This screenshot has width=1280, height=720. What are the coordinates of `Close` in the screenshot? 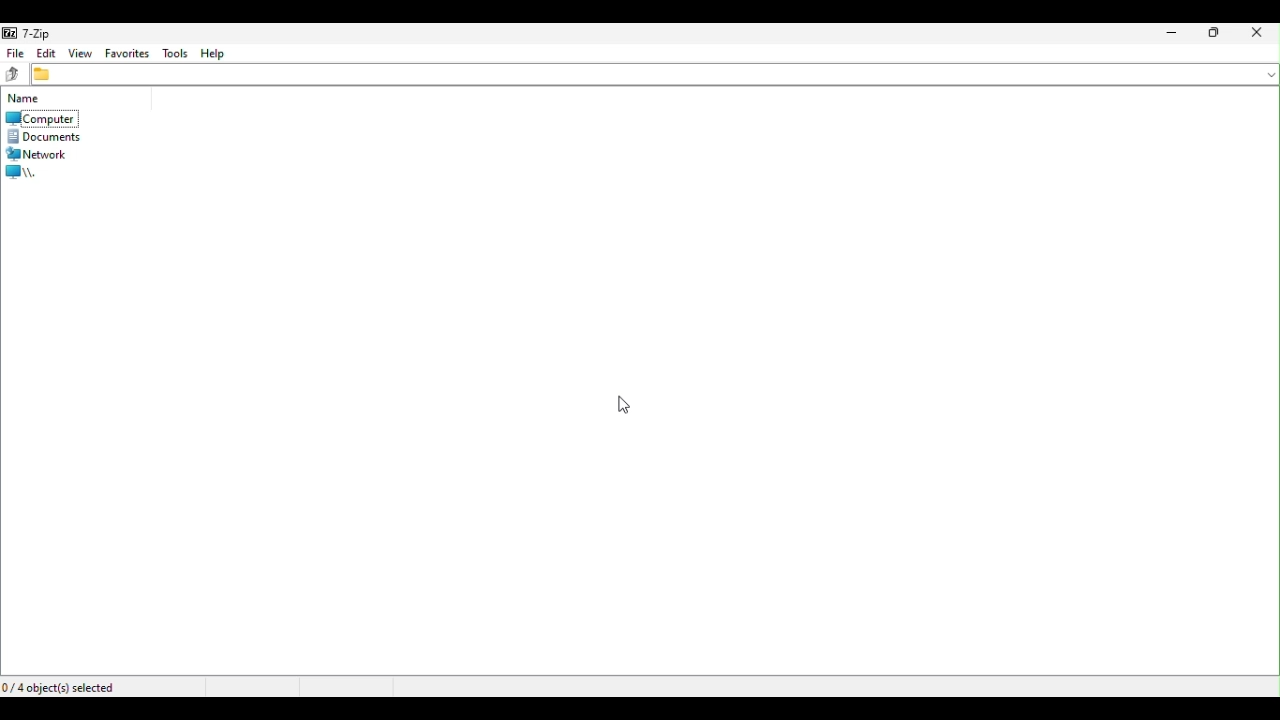 It's located at (1258, 34).